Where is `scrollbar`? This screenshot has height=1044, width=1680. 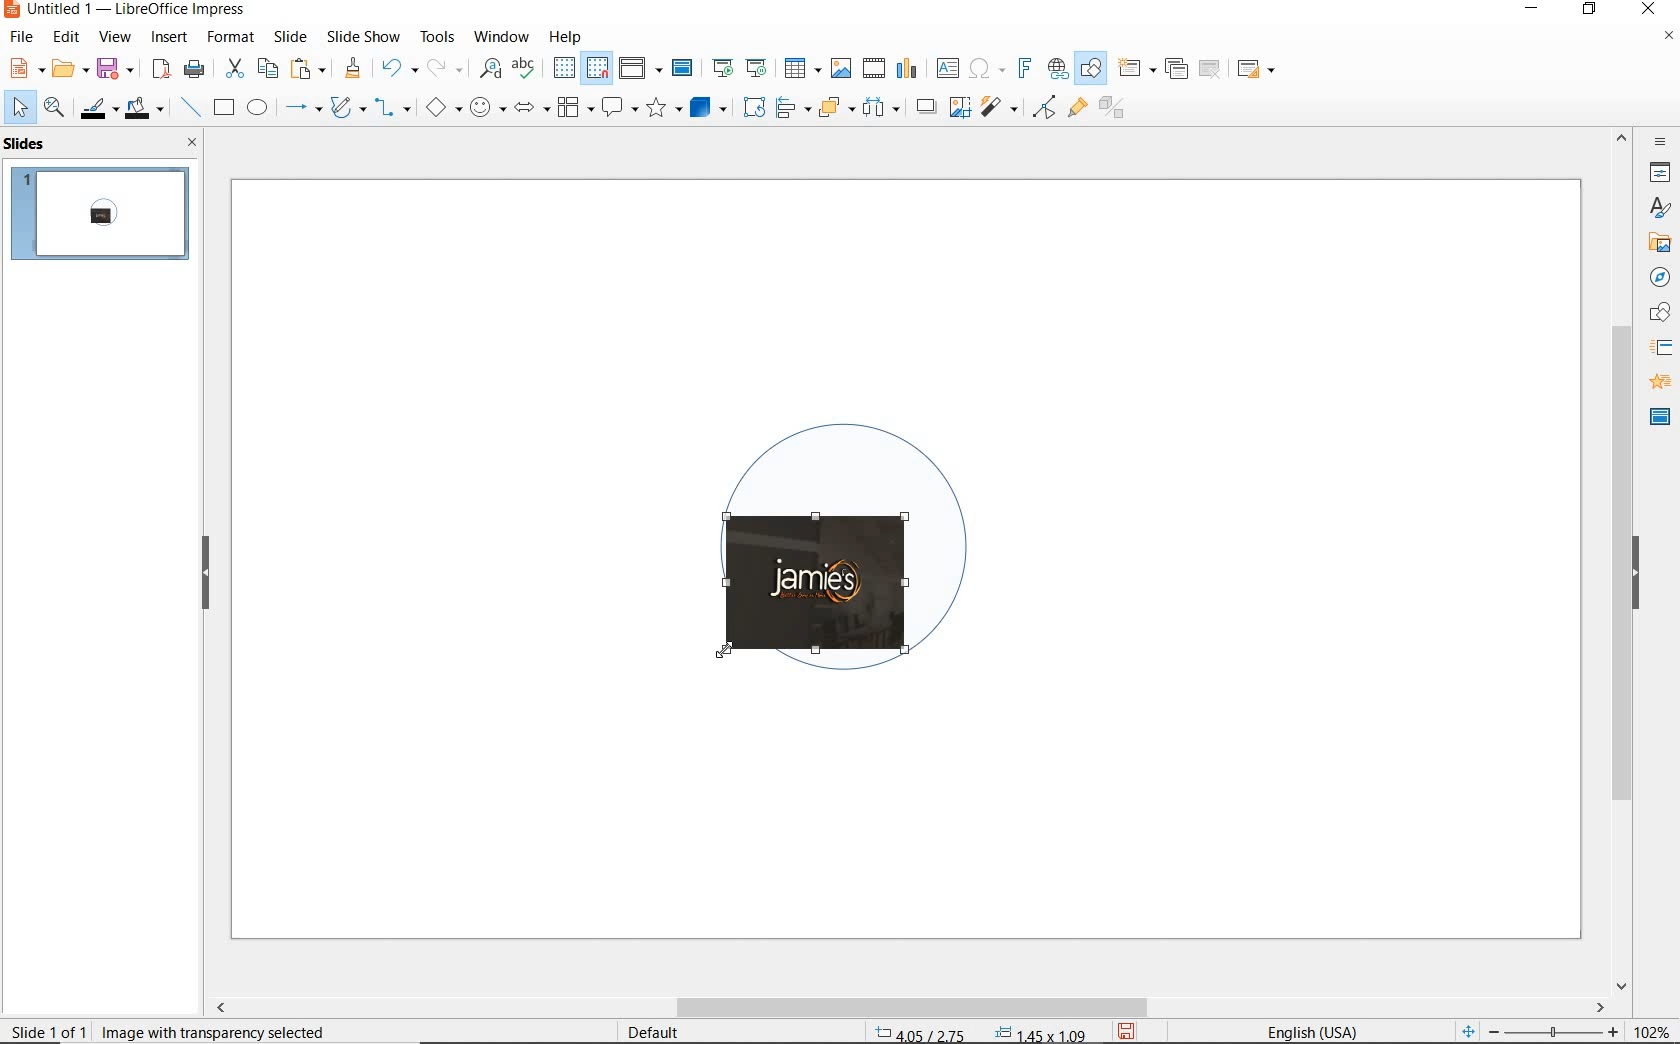
scrollbar is located at coordinates (908, 1007).